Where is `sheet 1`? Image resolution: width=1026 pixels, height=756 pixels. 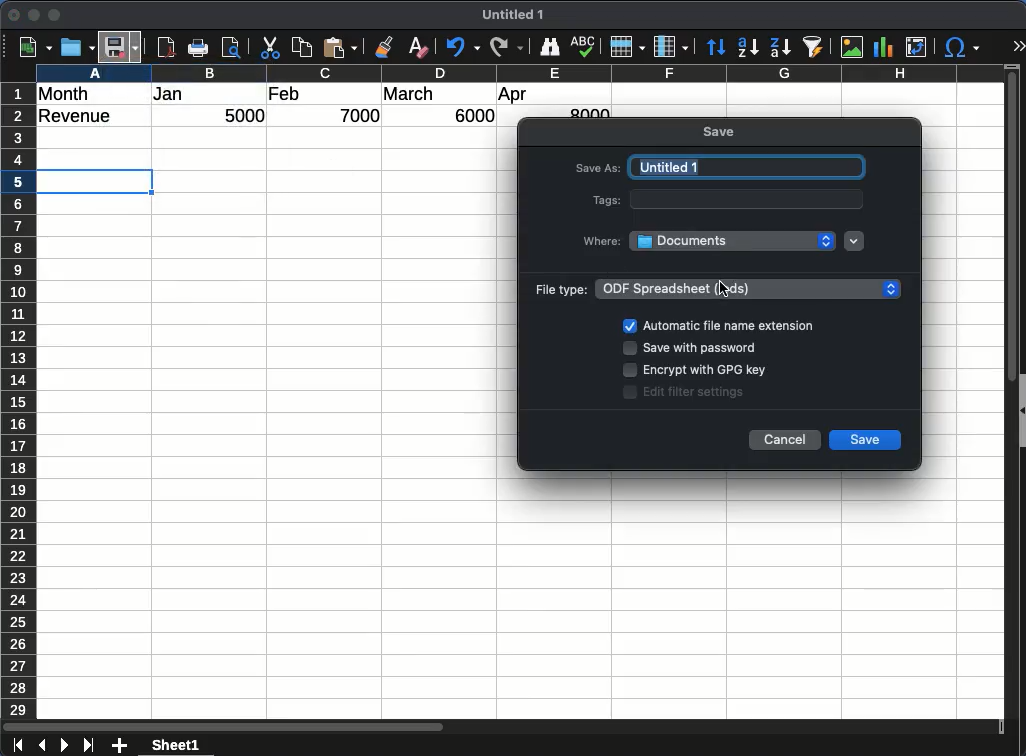 sheet 1 is located at coordinates (194, 745).